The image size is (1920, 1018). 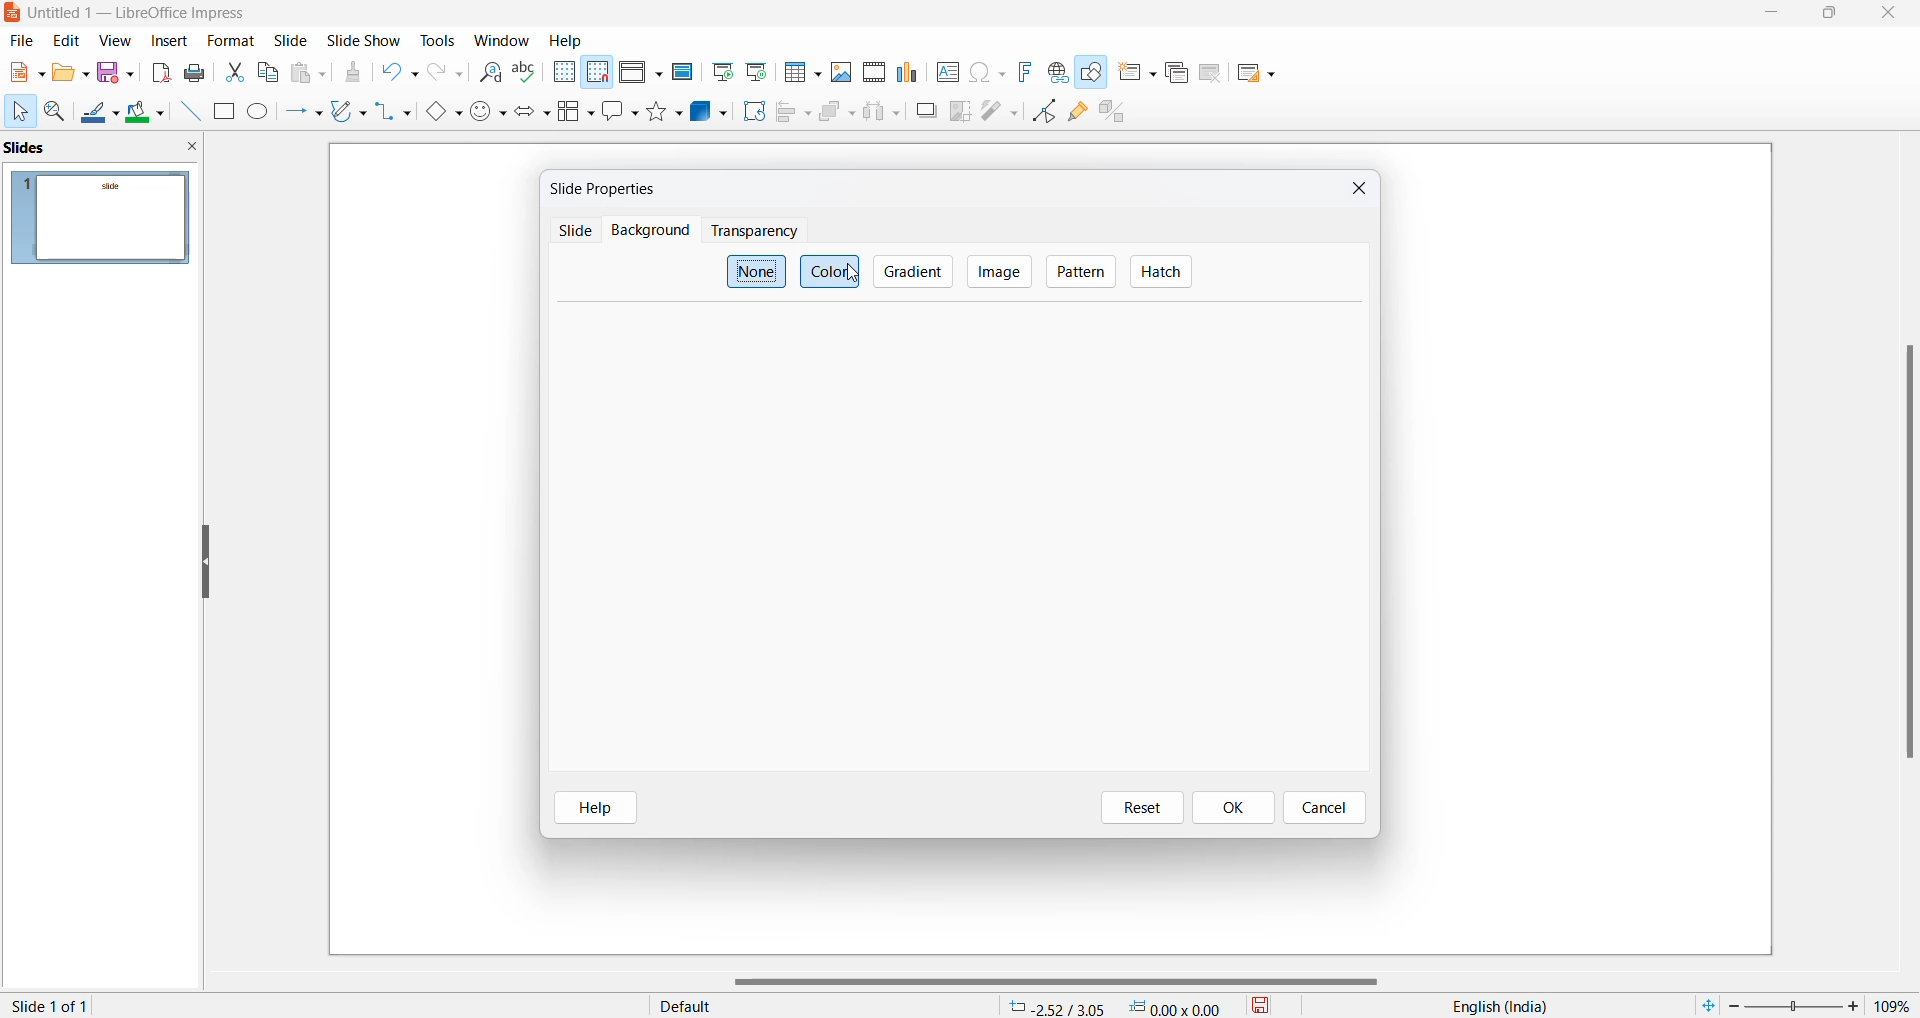 I want to click on navigation, so click(x=998, y=271).